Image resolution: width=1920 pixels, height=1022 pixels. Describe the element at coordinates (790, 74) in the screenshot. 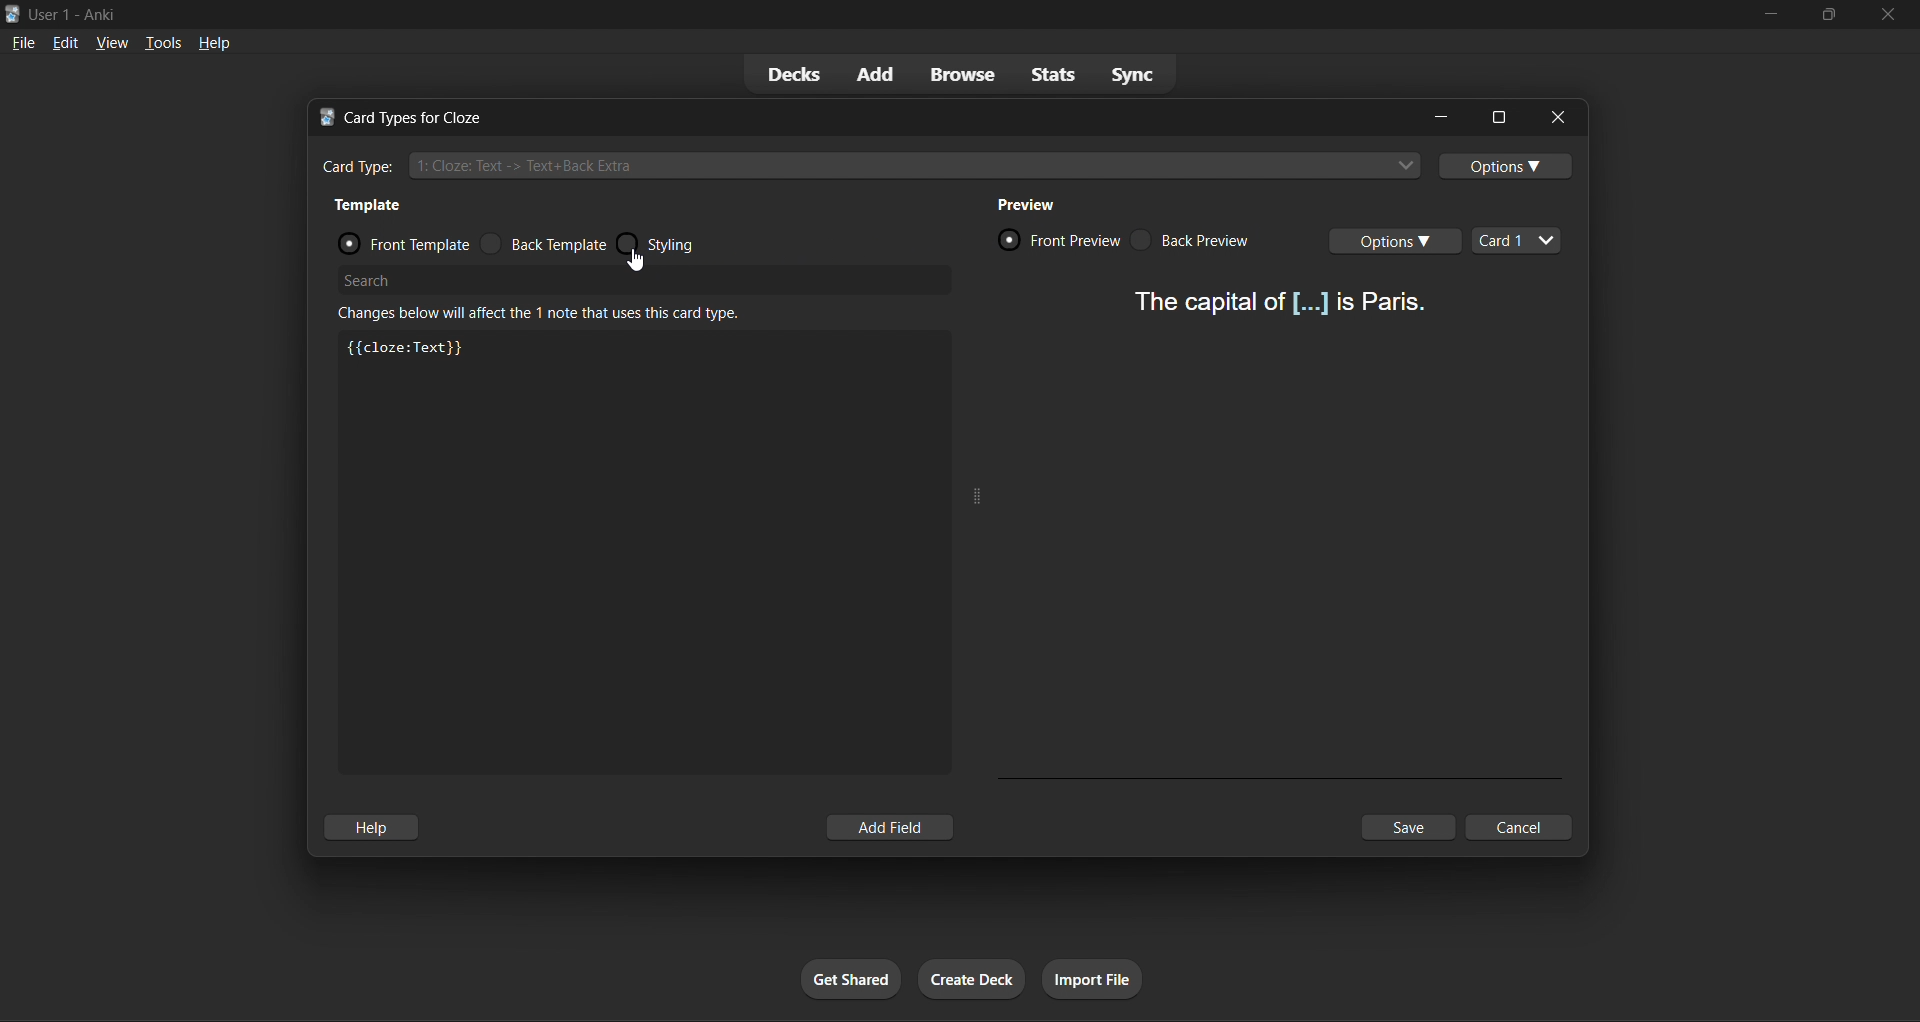

I see `decks` at that location.